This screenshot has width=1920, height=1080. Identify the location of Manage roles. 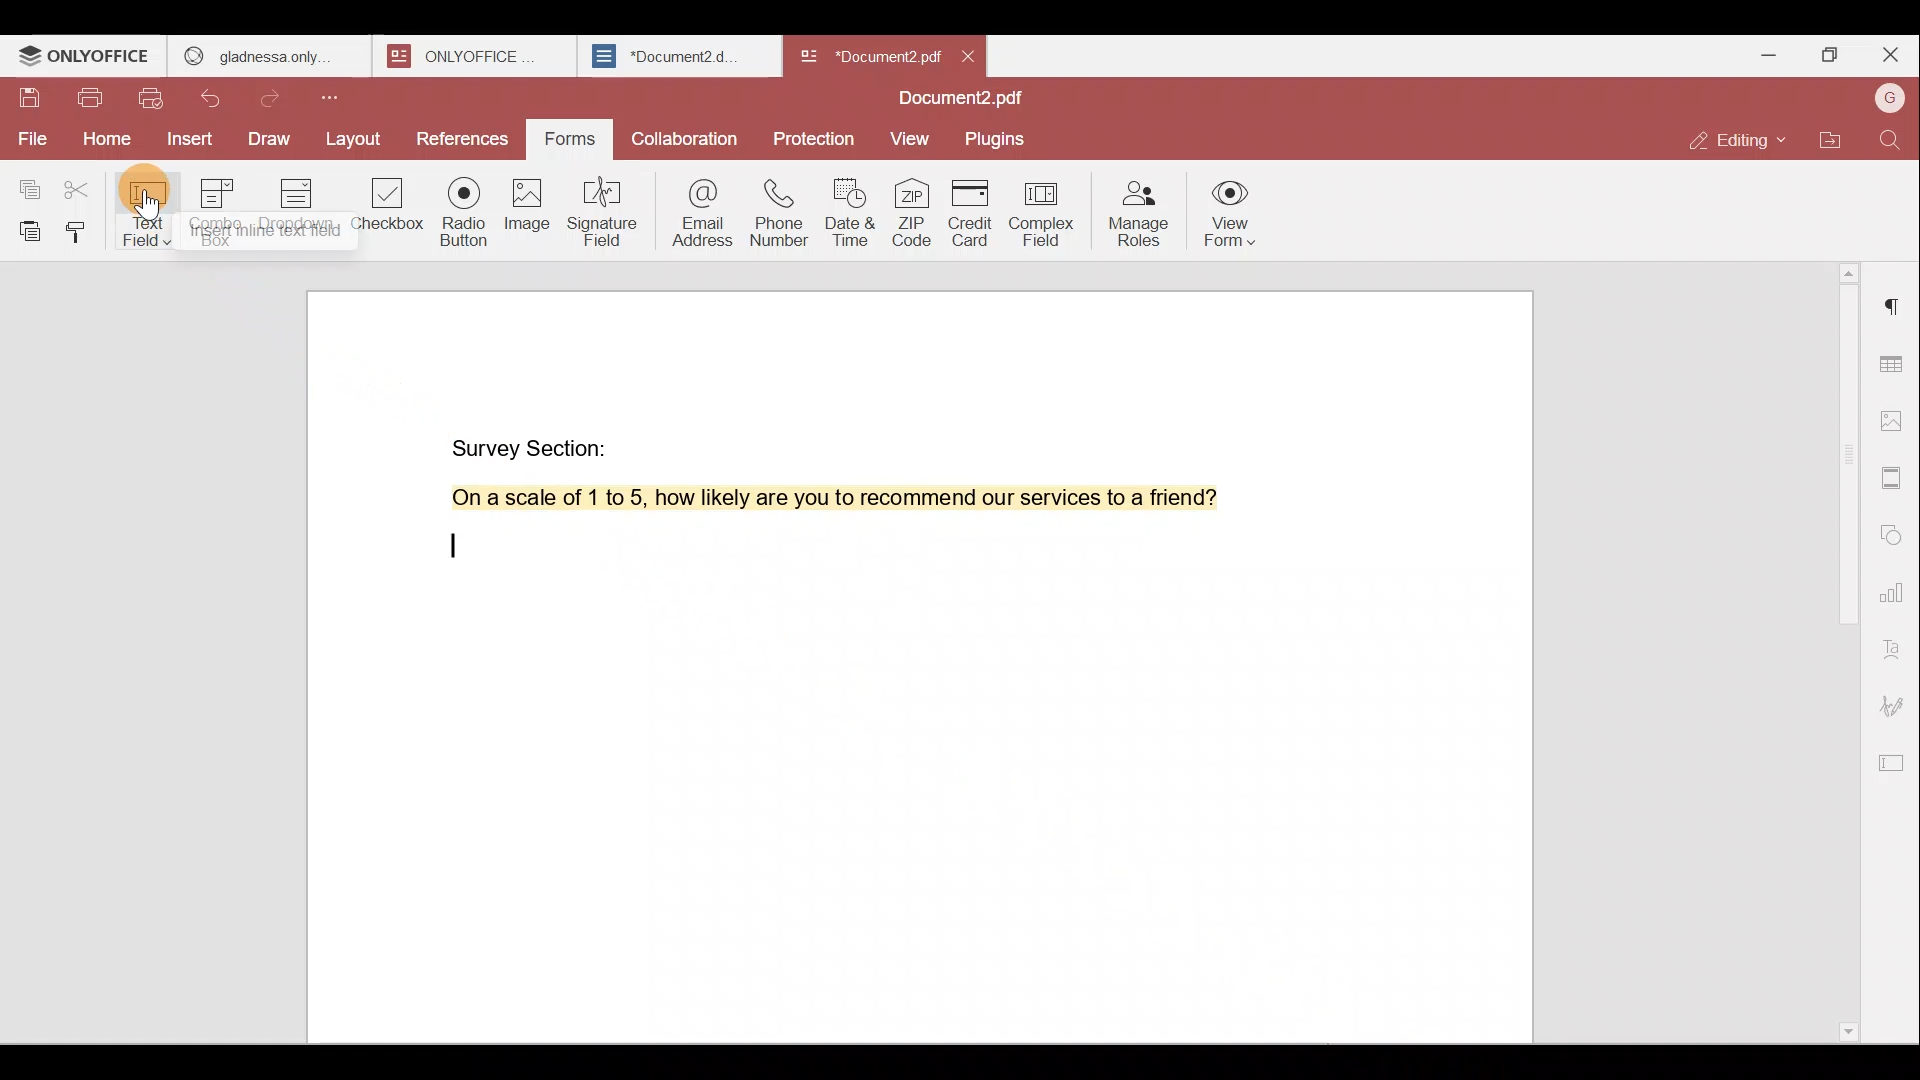
(1137, 212).